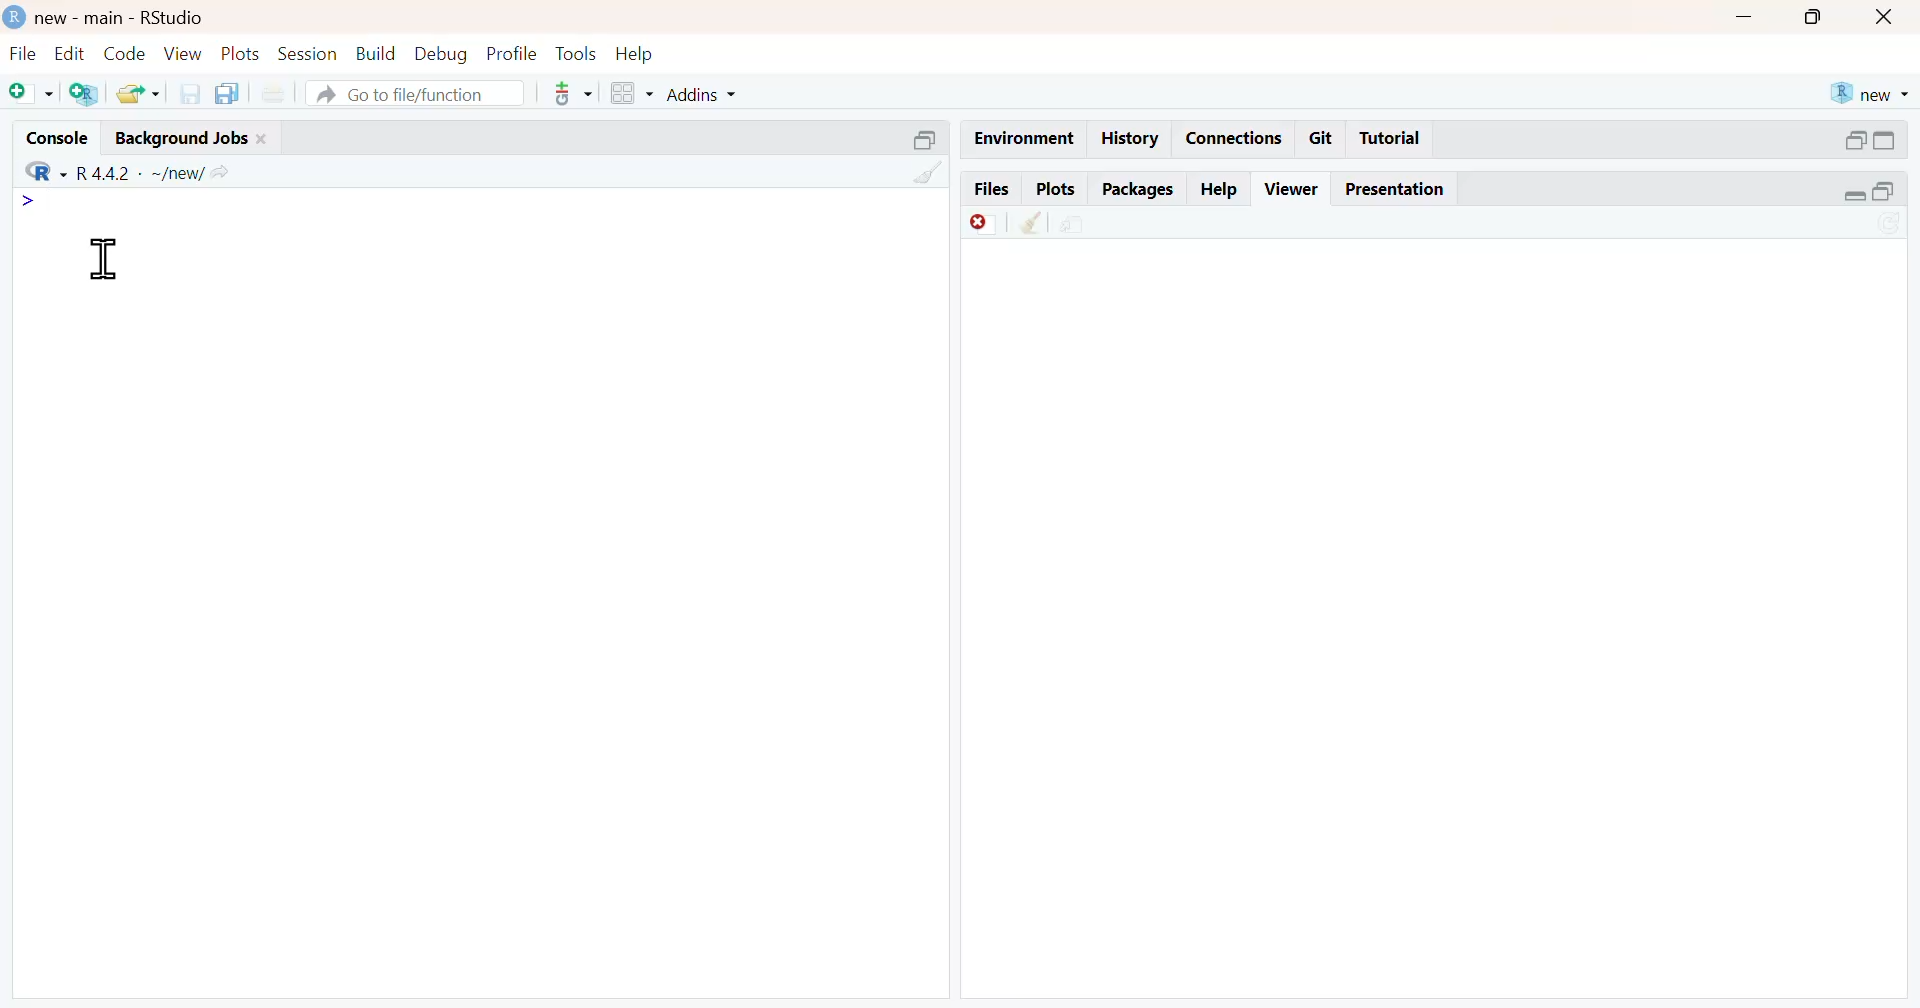 The image size is (1920, 1008). I want to click on console, so click(57, 135).